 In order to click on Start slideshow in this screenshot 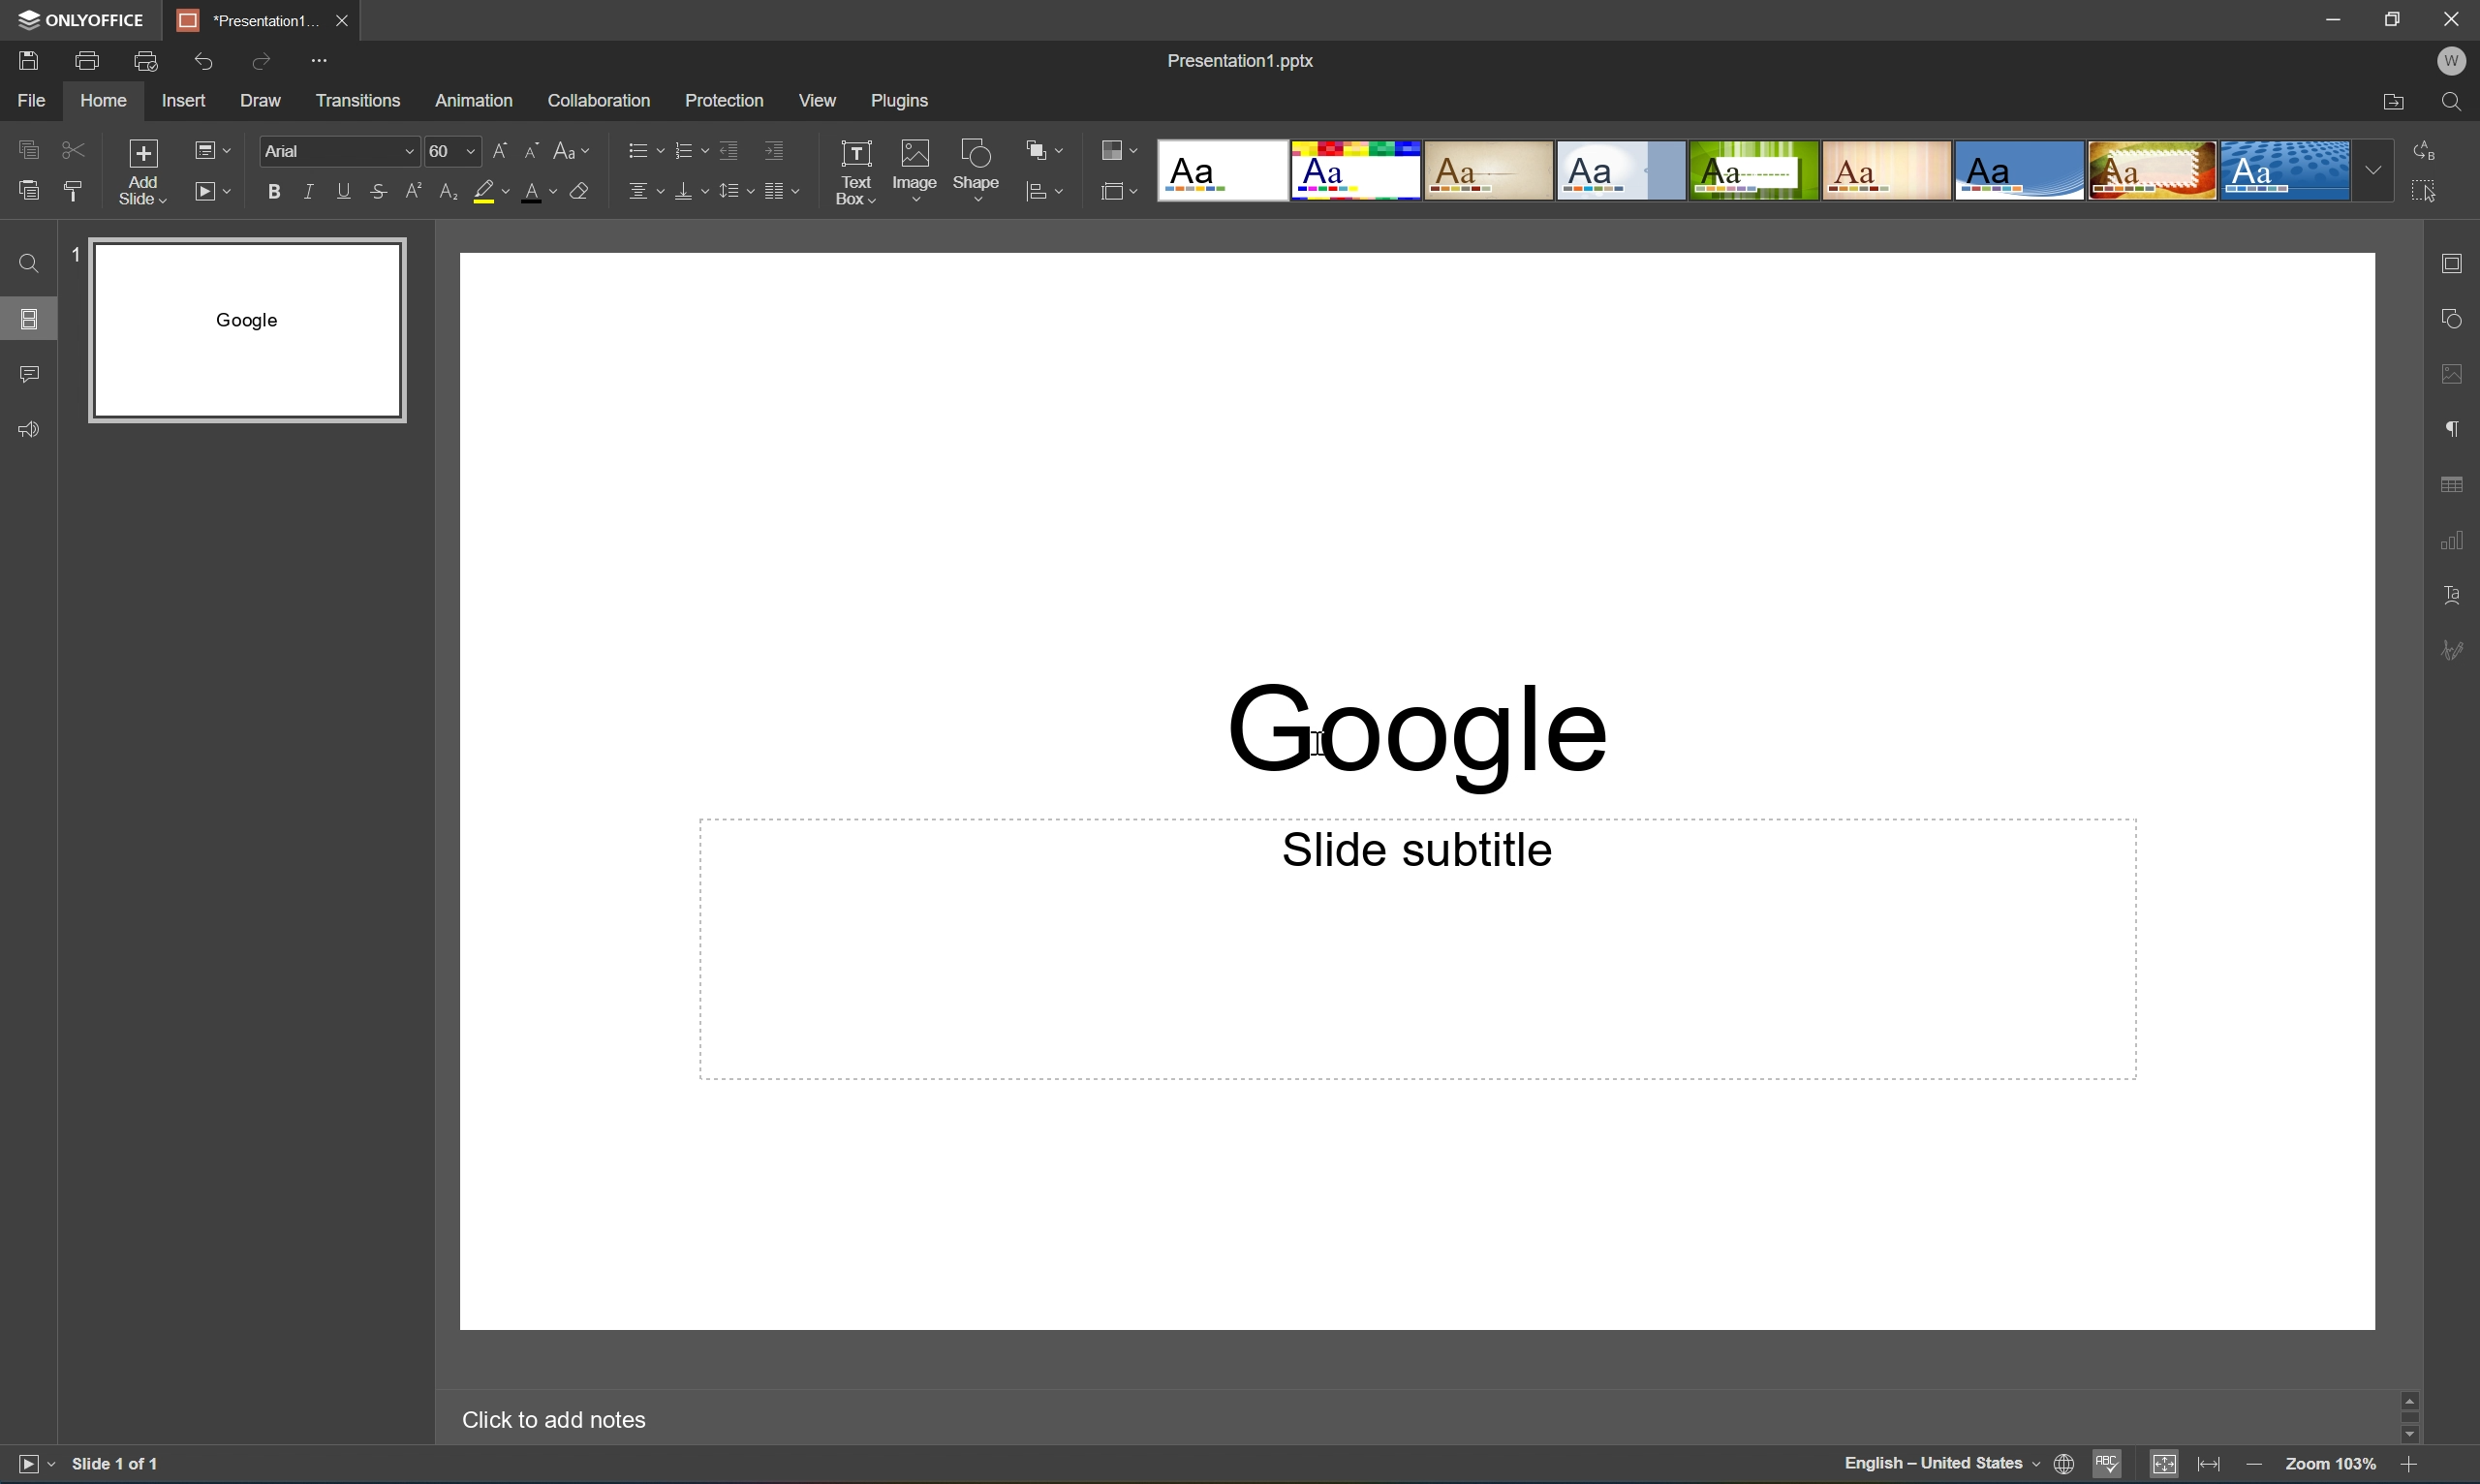, I will do `click(217, 196)`.